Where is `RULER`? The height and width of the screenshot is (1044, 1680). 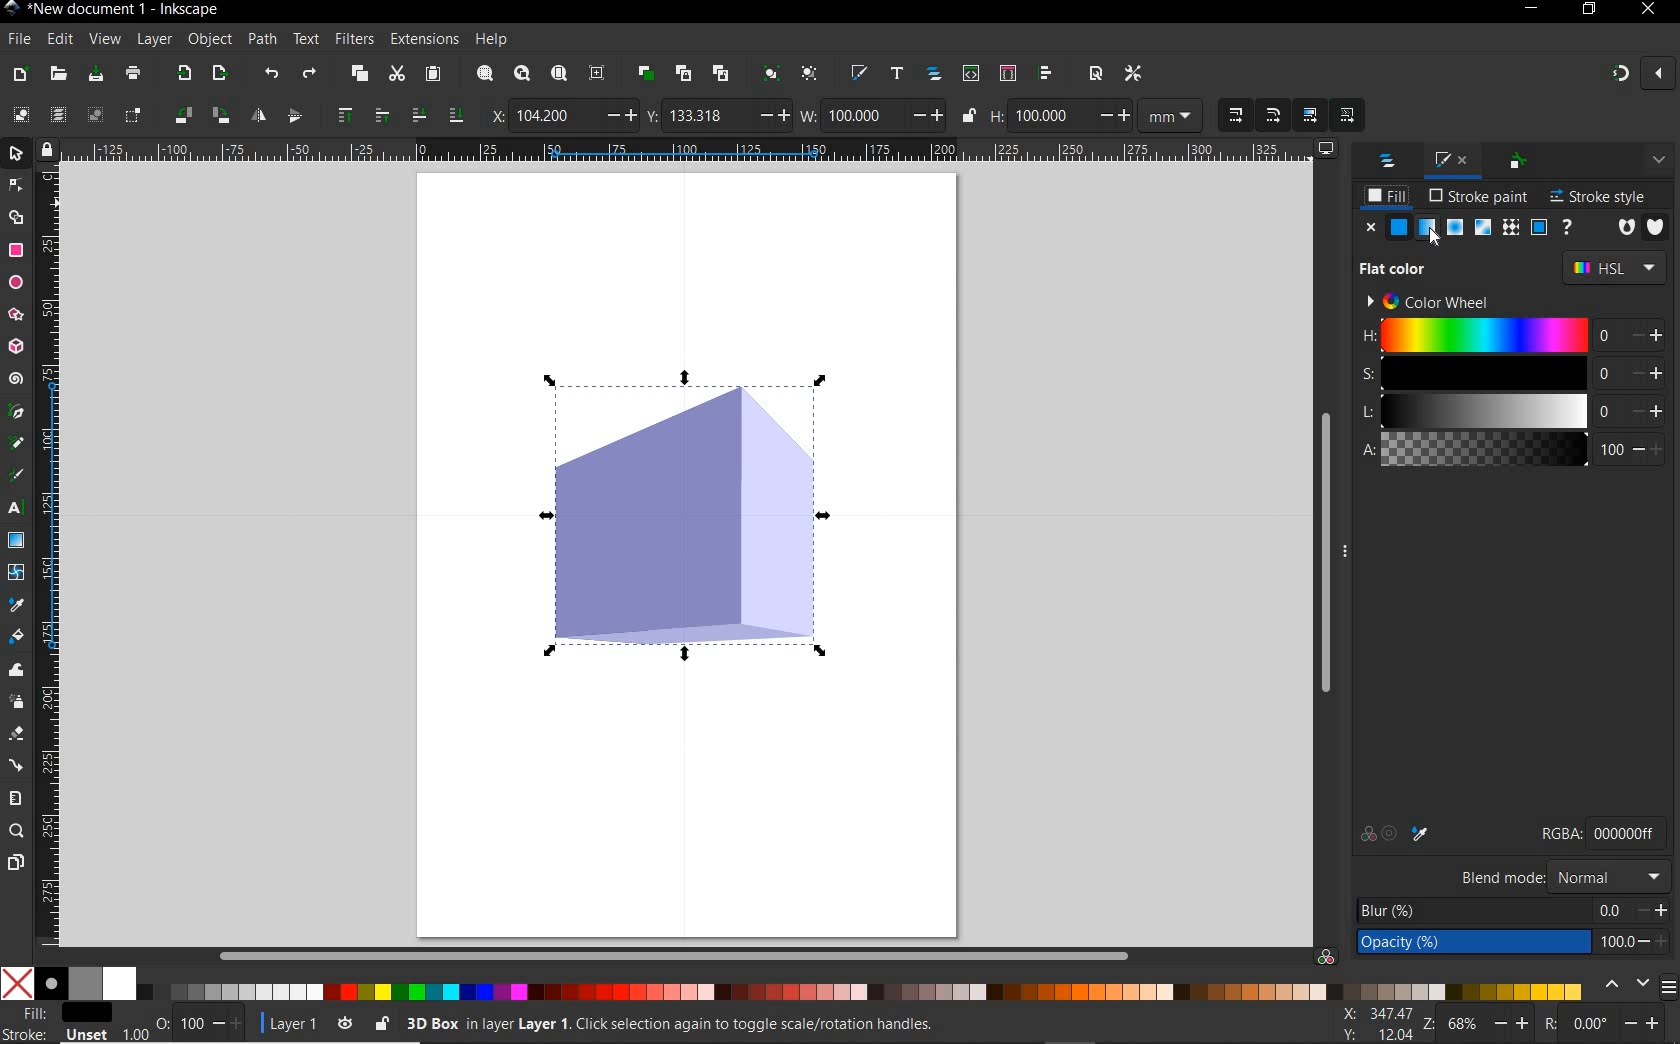 RULER is located at coordinates (49, 555).